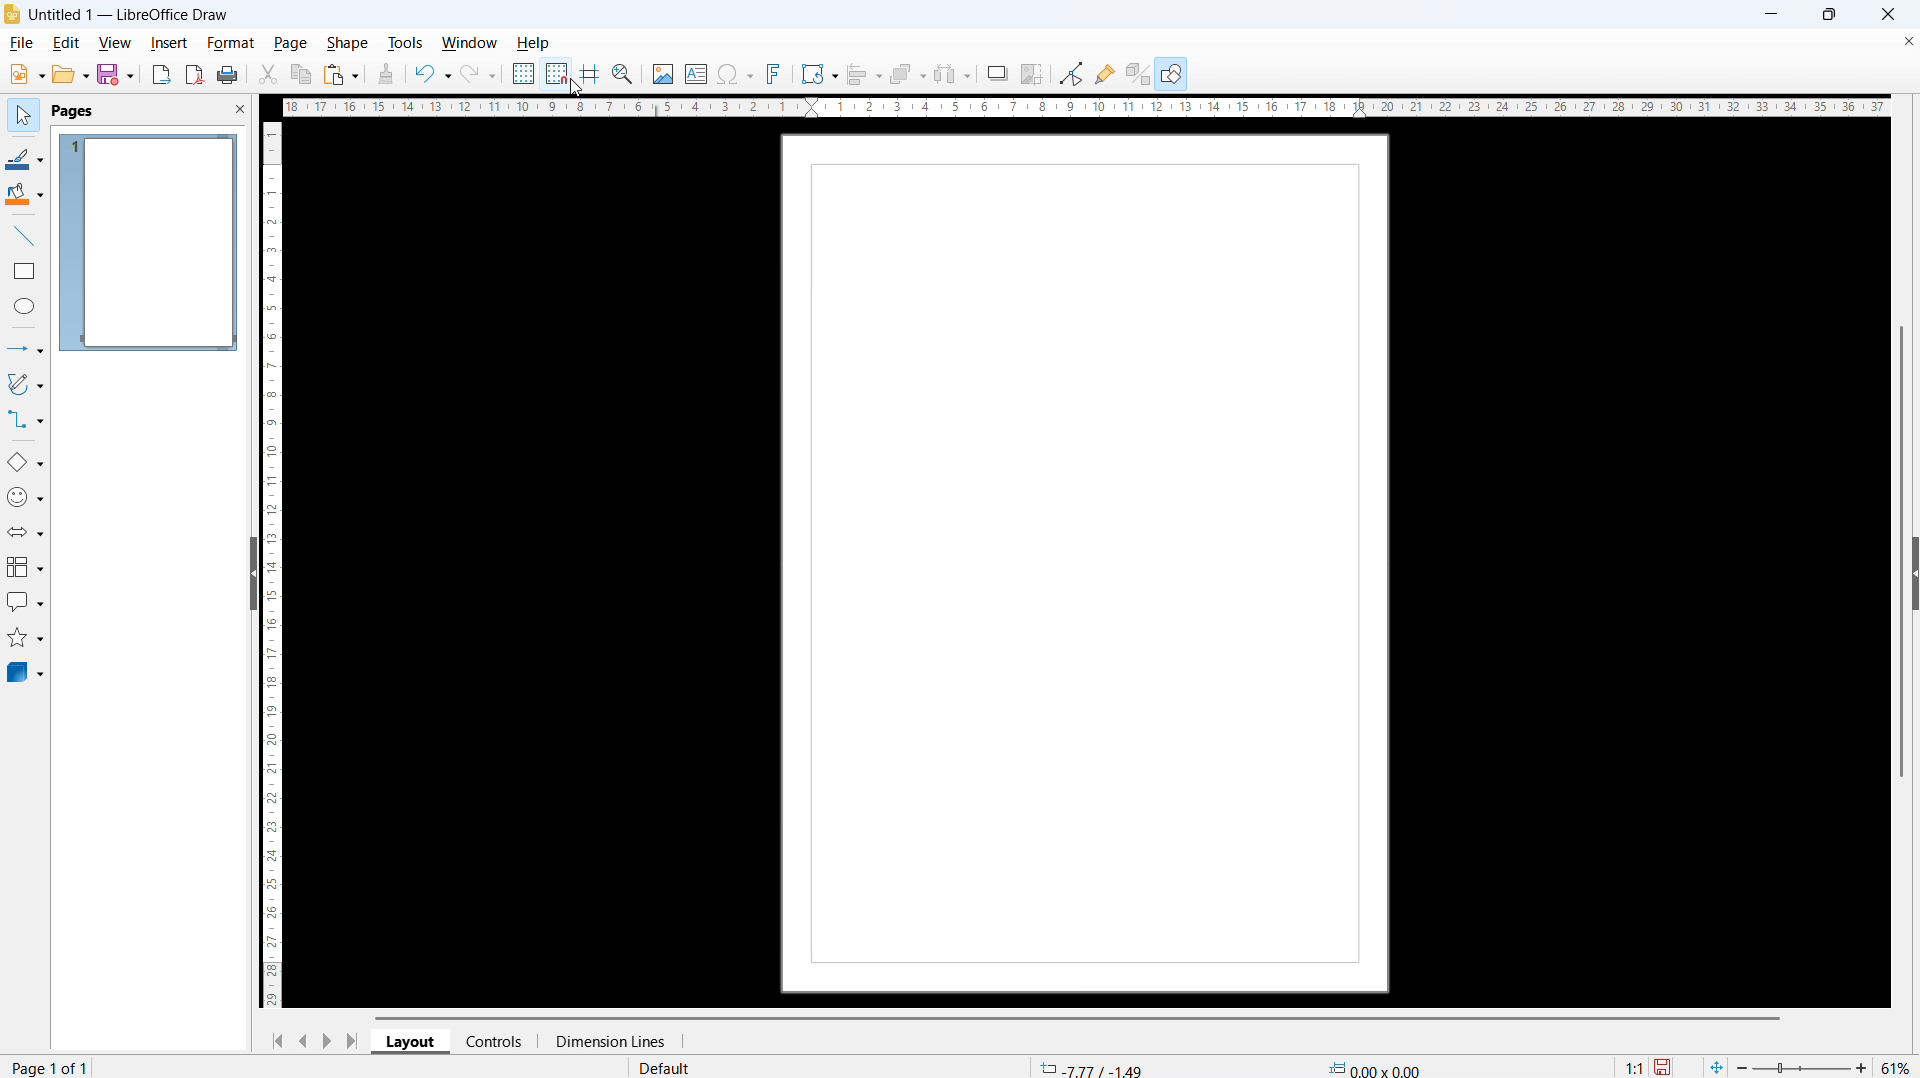 This screenshot has height=1078, width=1920. What do you see at coordinates (1077, 1018) in the screenshot?
I see `Horizontal scroll bar ` at bounding box center [1077, 1018].